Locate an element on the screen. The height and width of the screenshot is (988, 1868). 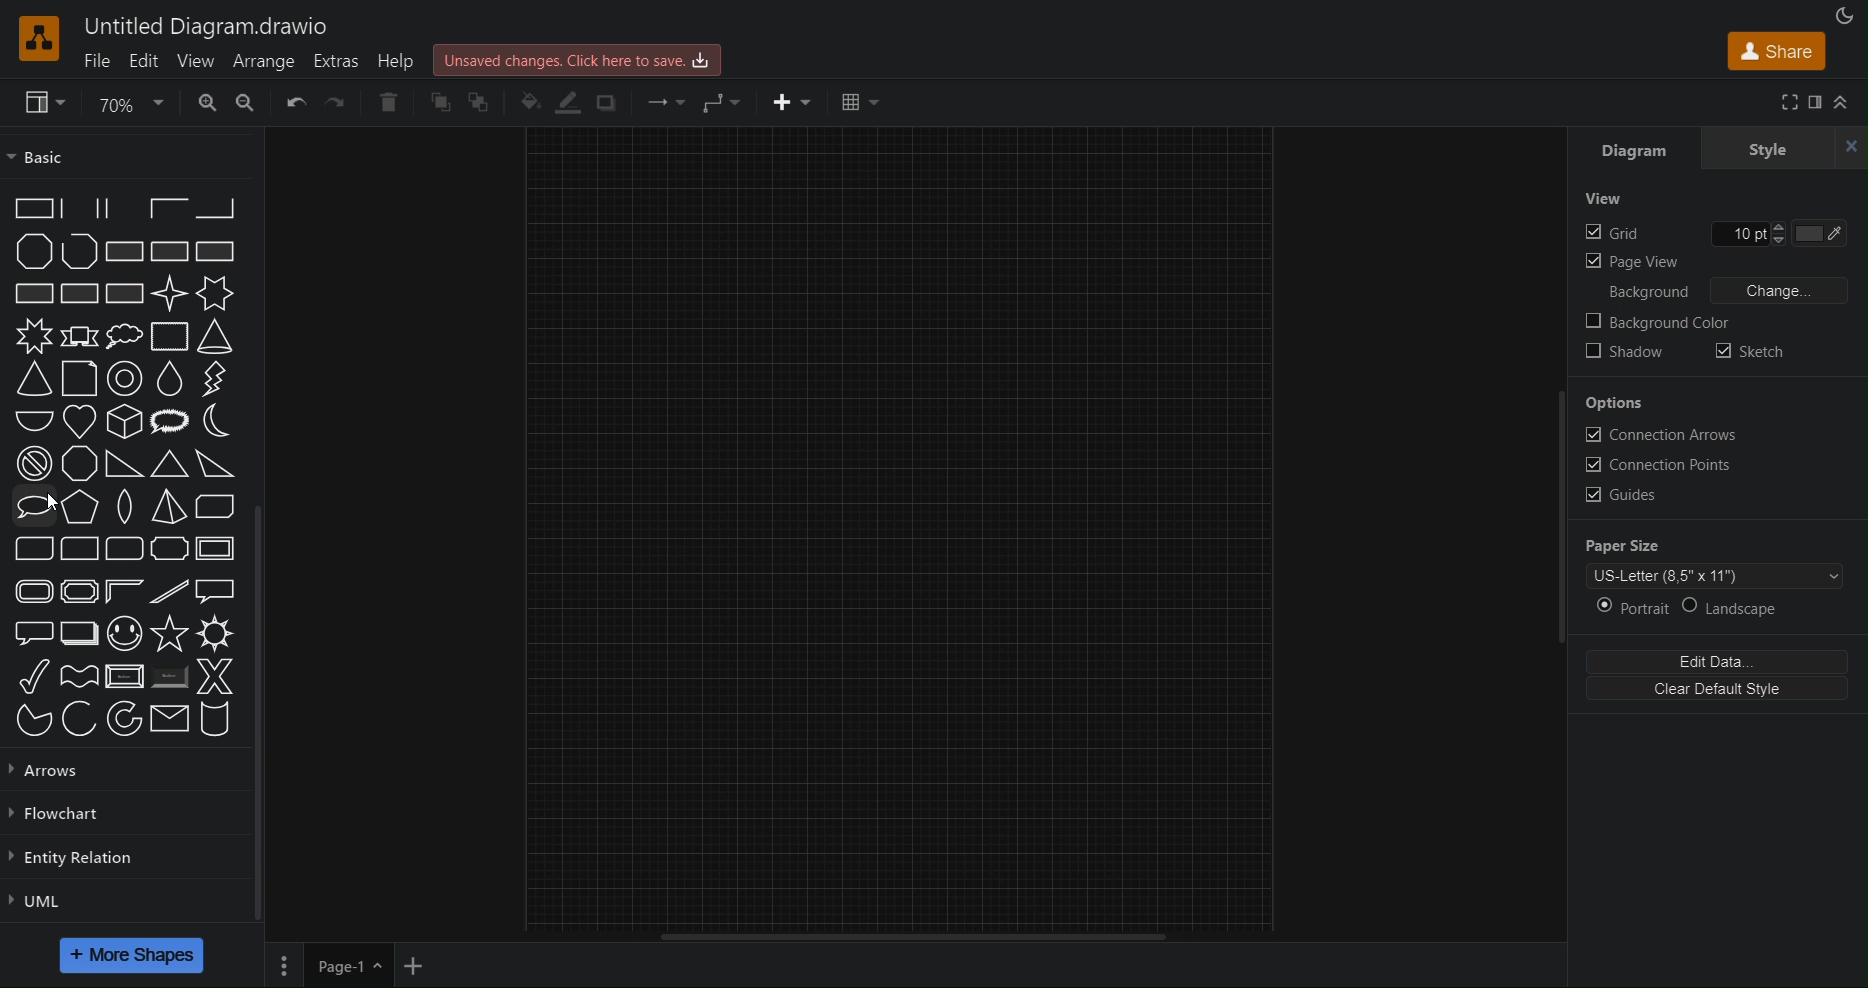
Bring to Back is located at coordinates (480, 102).